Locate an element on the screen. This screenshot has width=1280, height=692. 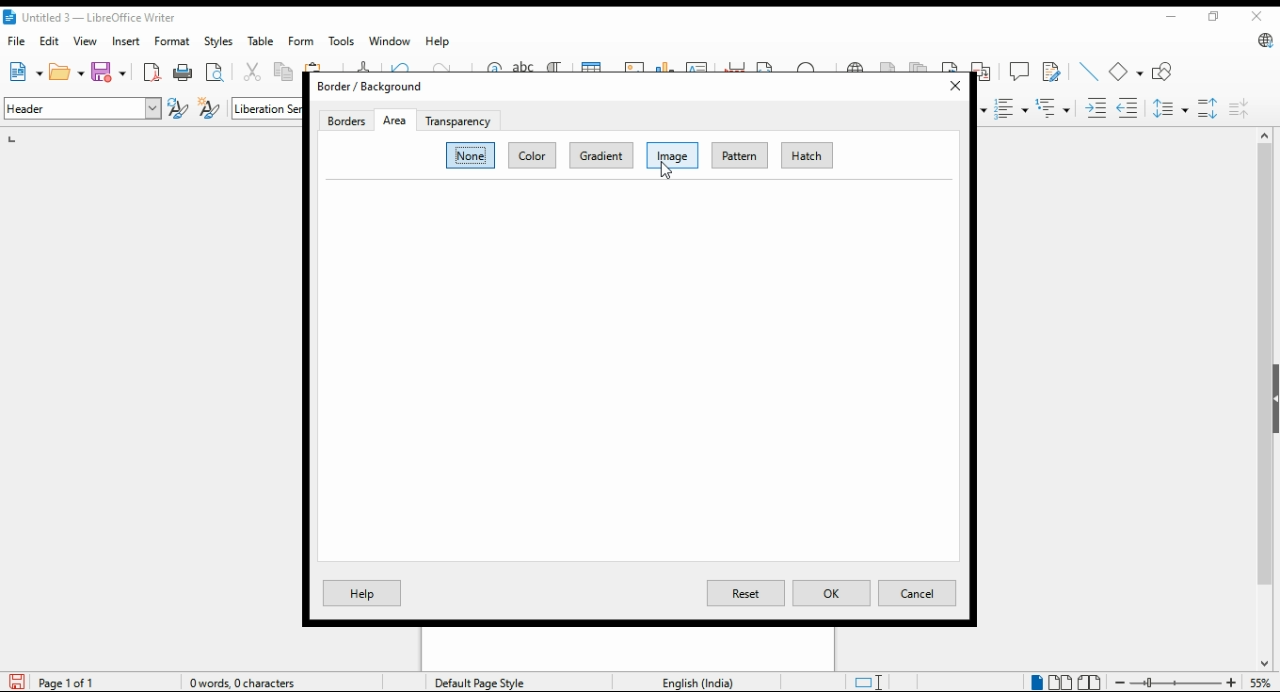
copy is located at coordinates (285, 73).